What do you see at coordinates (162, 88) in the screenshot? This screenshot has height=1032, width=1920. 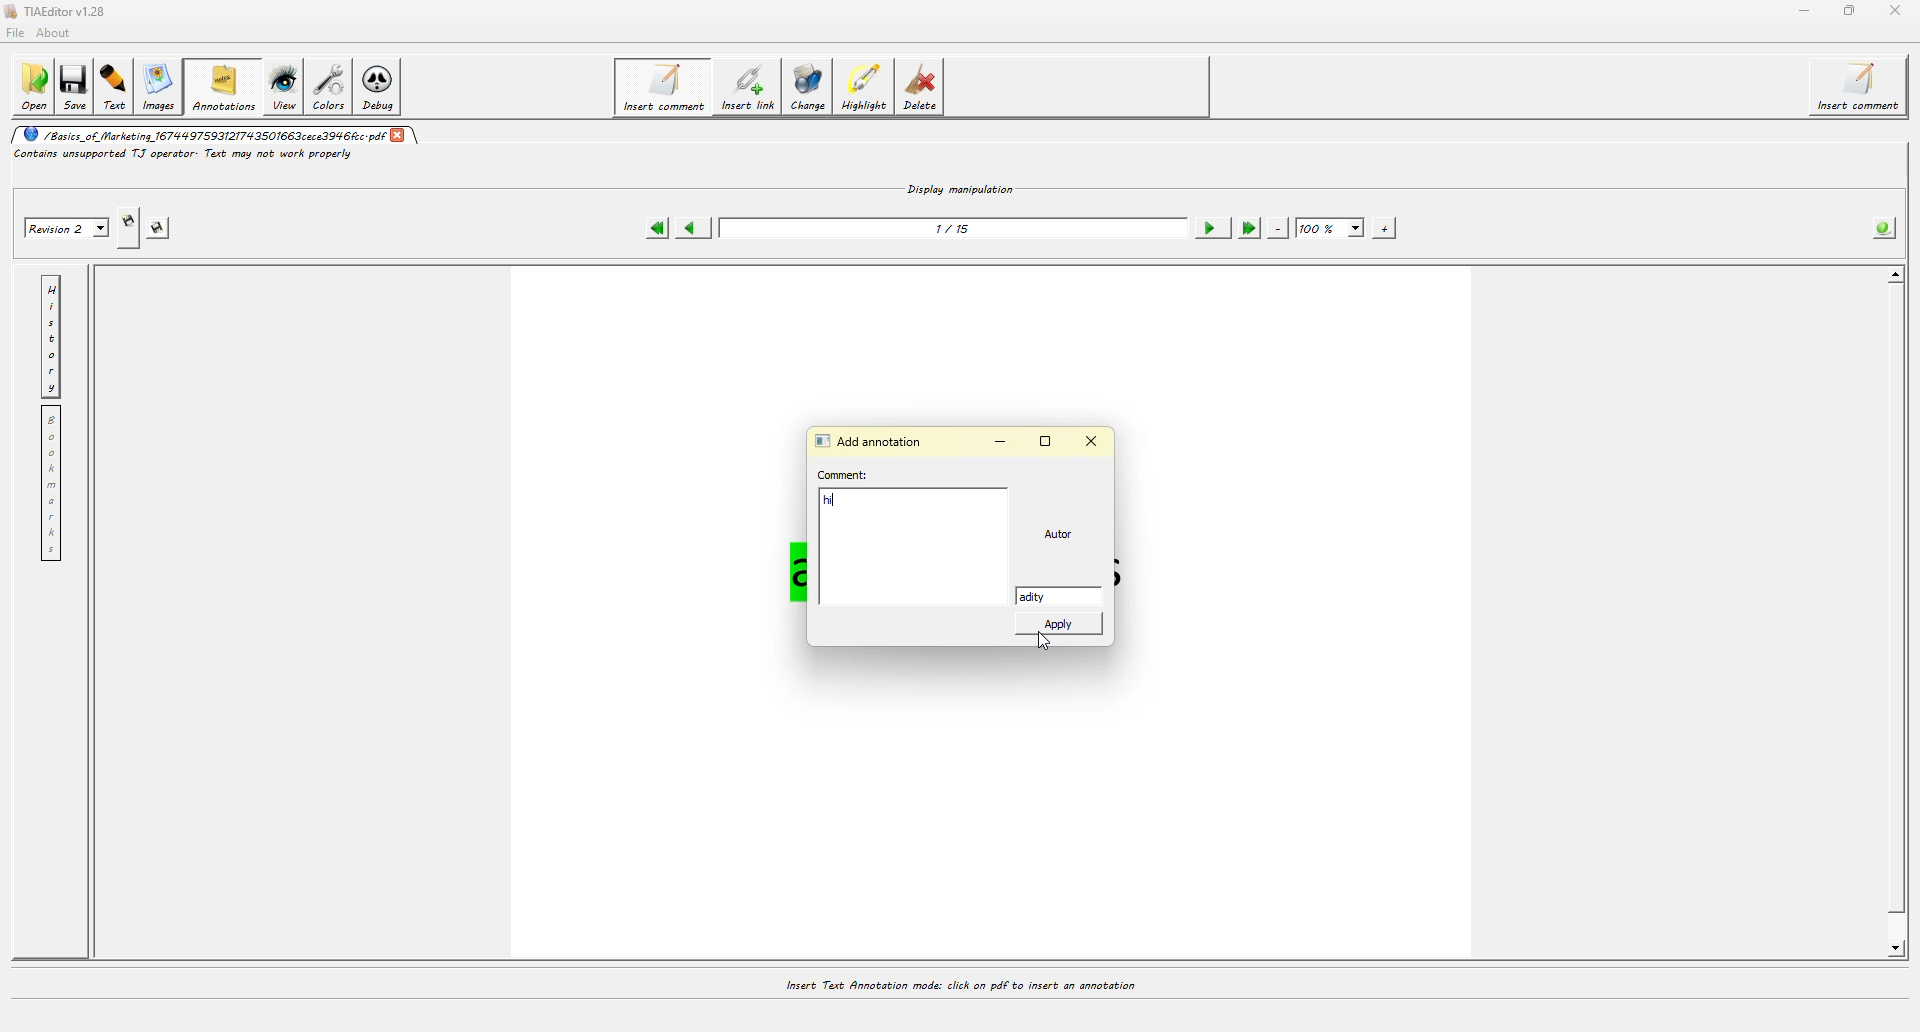 I see `images` at bounding box center [162, 88].